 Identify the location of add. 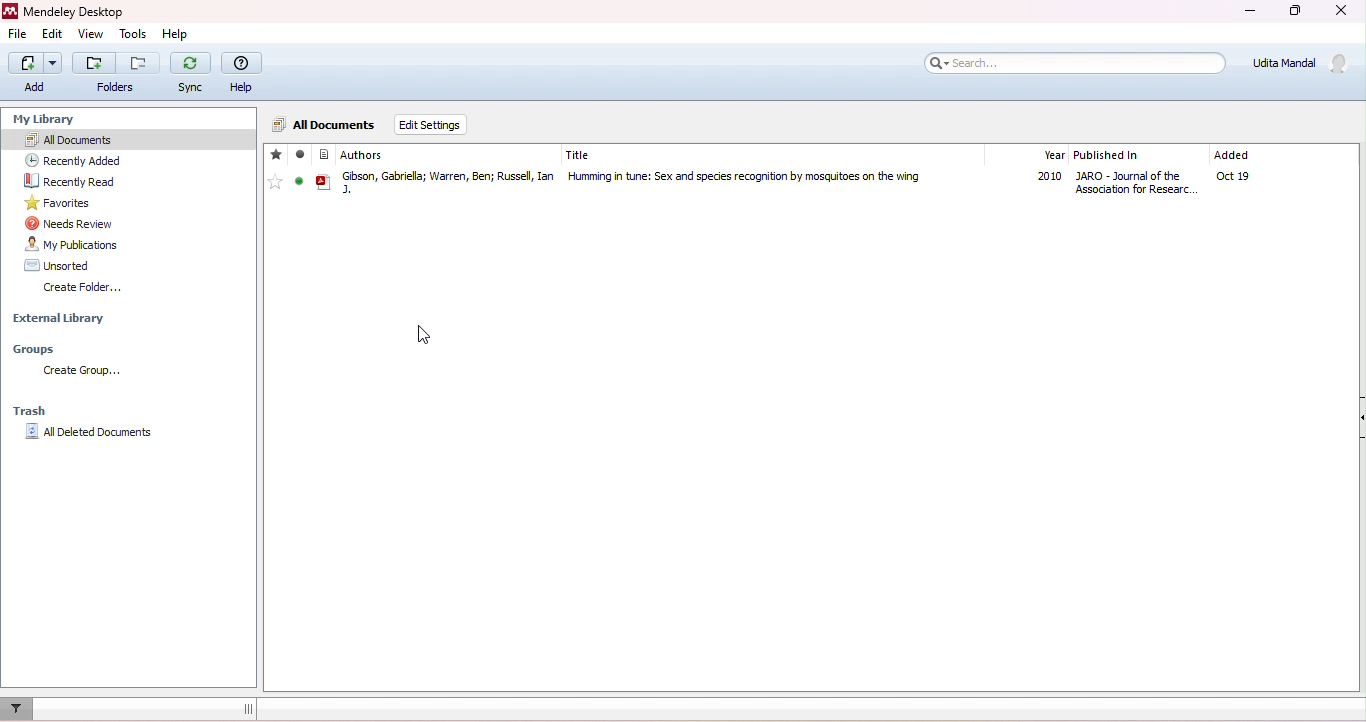
(34, 71).